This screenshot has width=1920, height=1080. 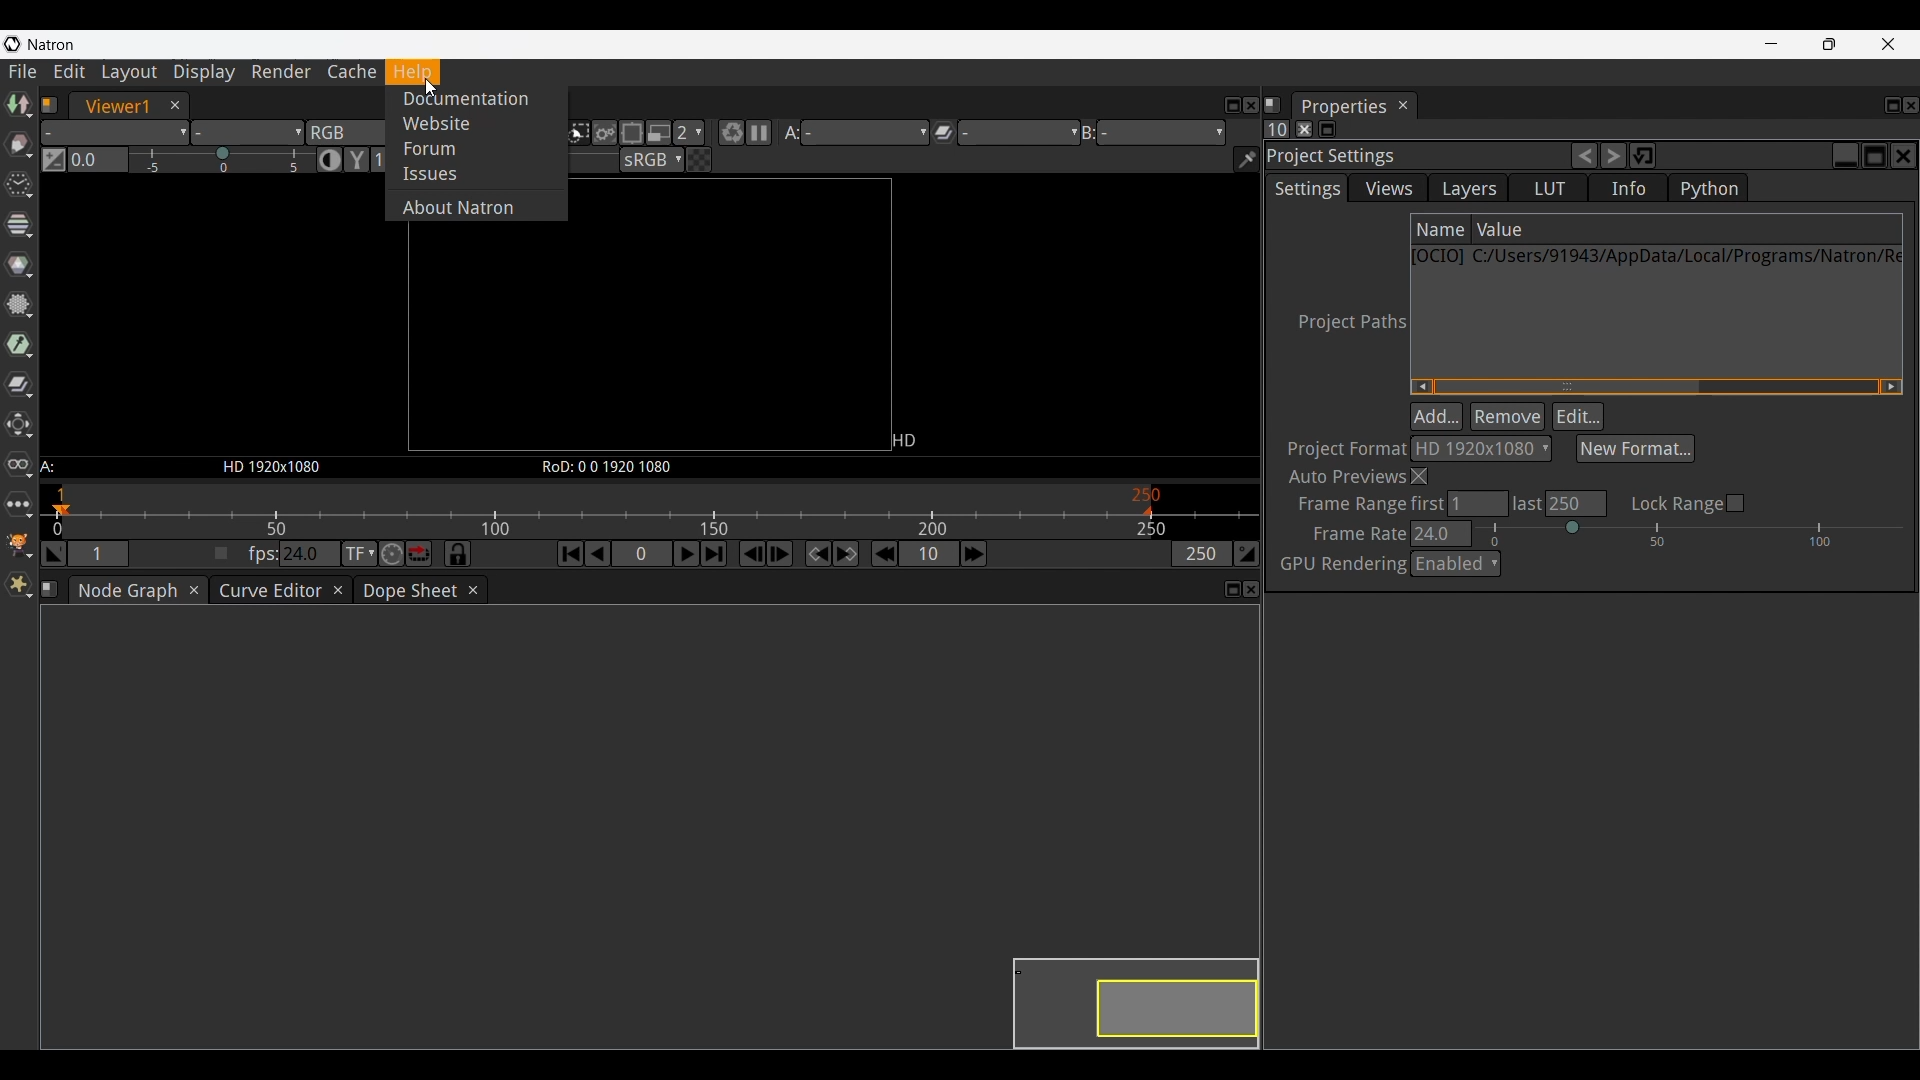 What do you see at coordinates (19, 185) in the screenshot?
I see `Time options` at bounding box center [19, 185].